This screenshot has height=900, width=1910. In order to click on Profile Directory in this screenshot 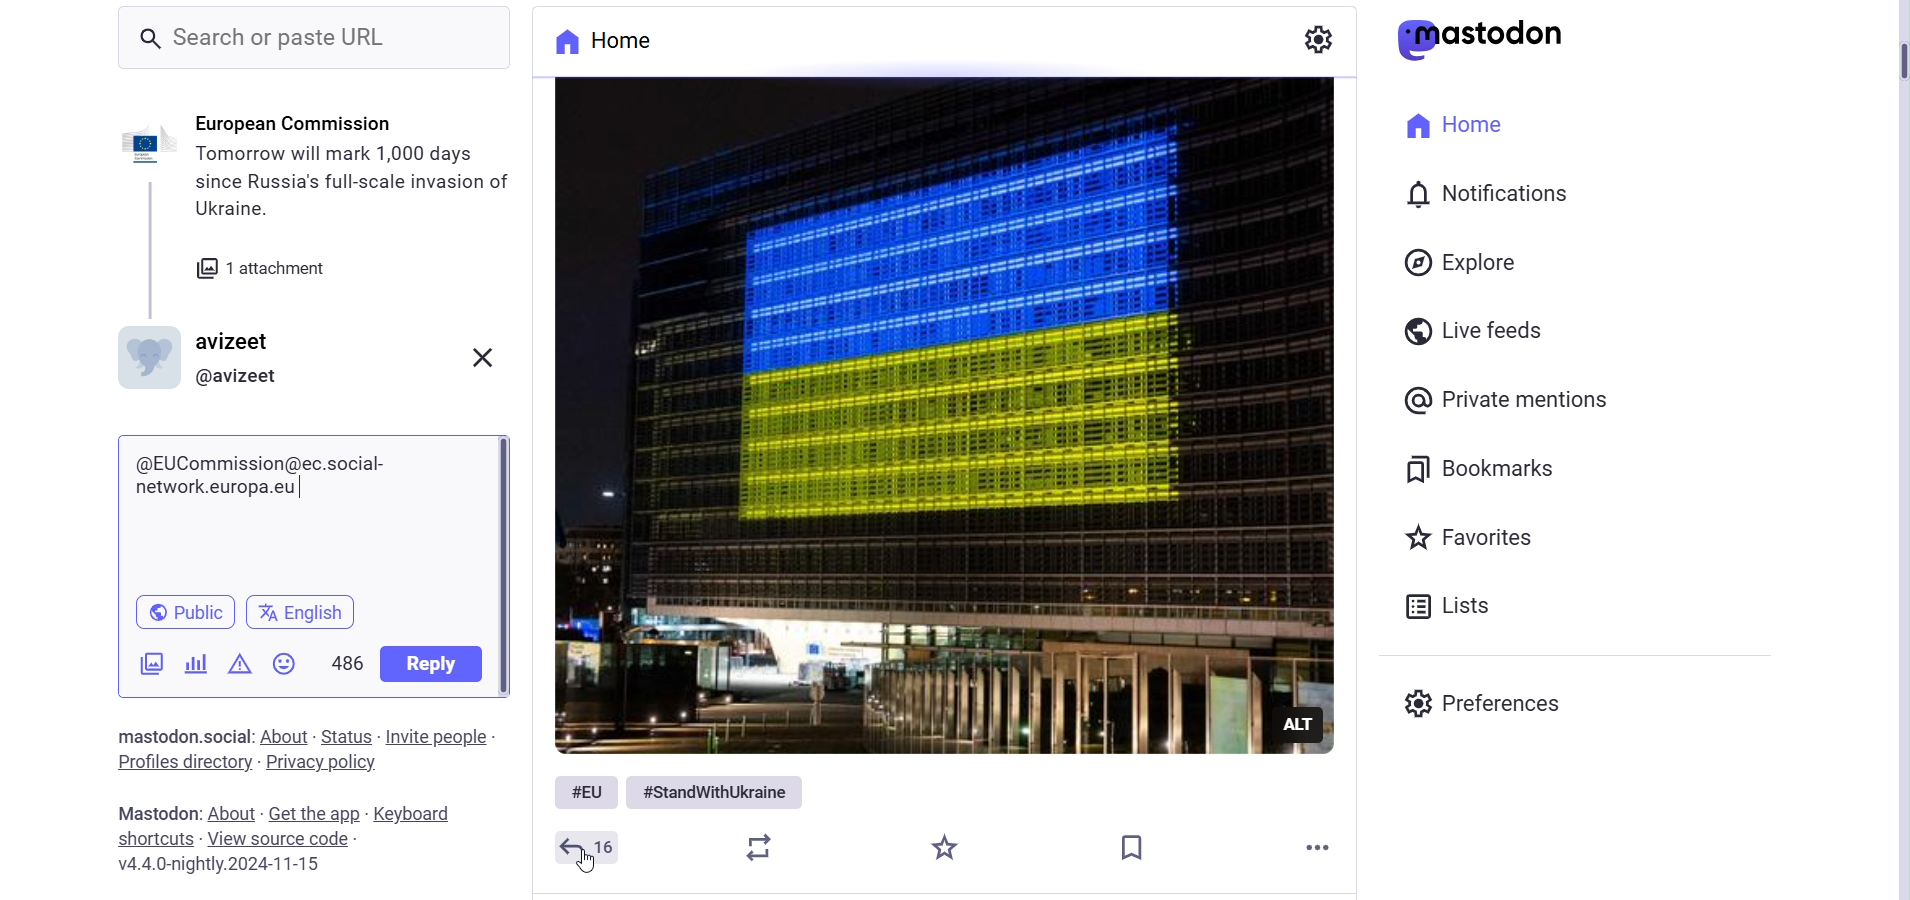, I will do `click(189, 764)`.